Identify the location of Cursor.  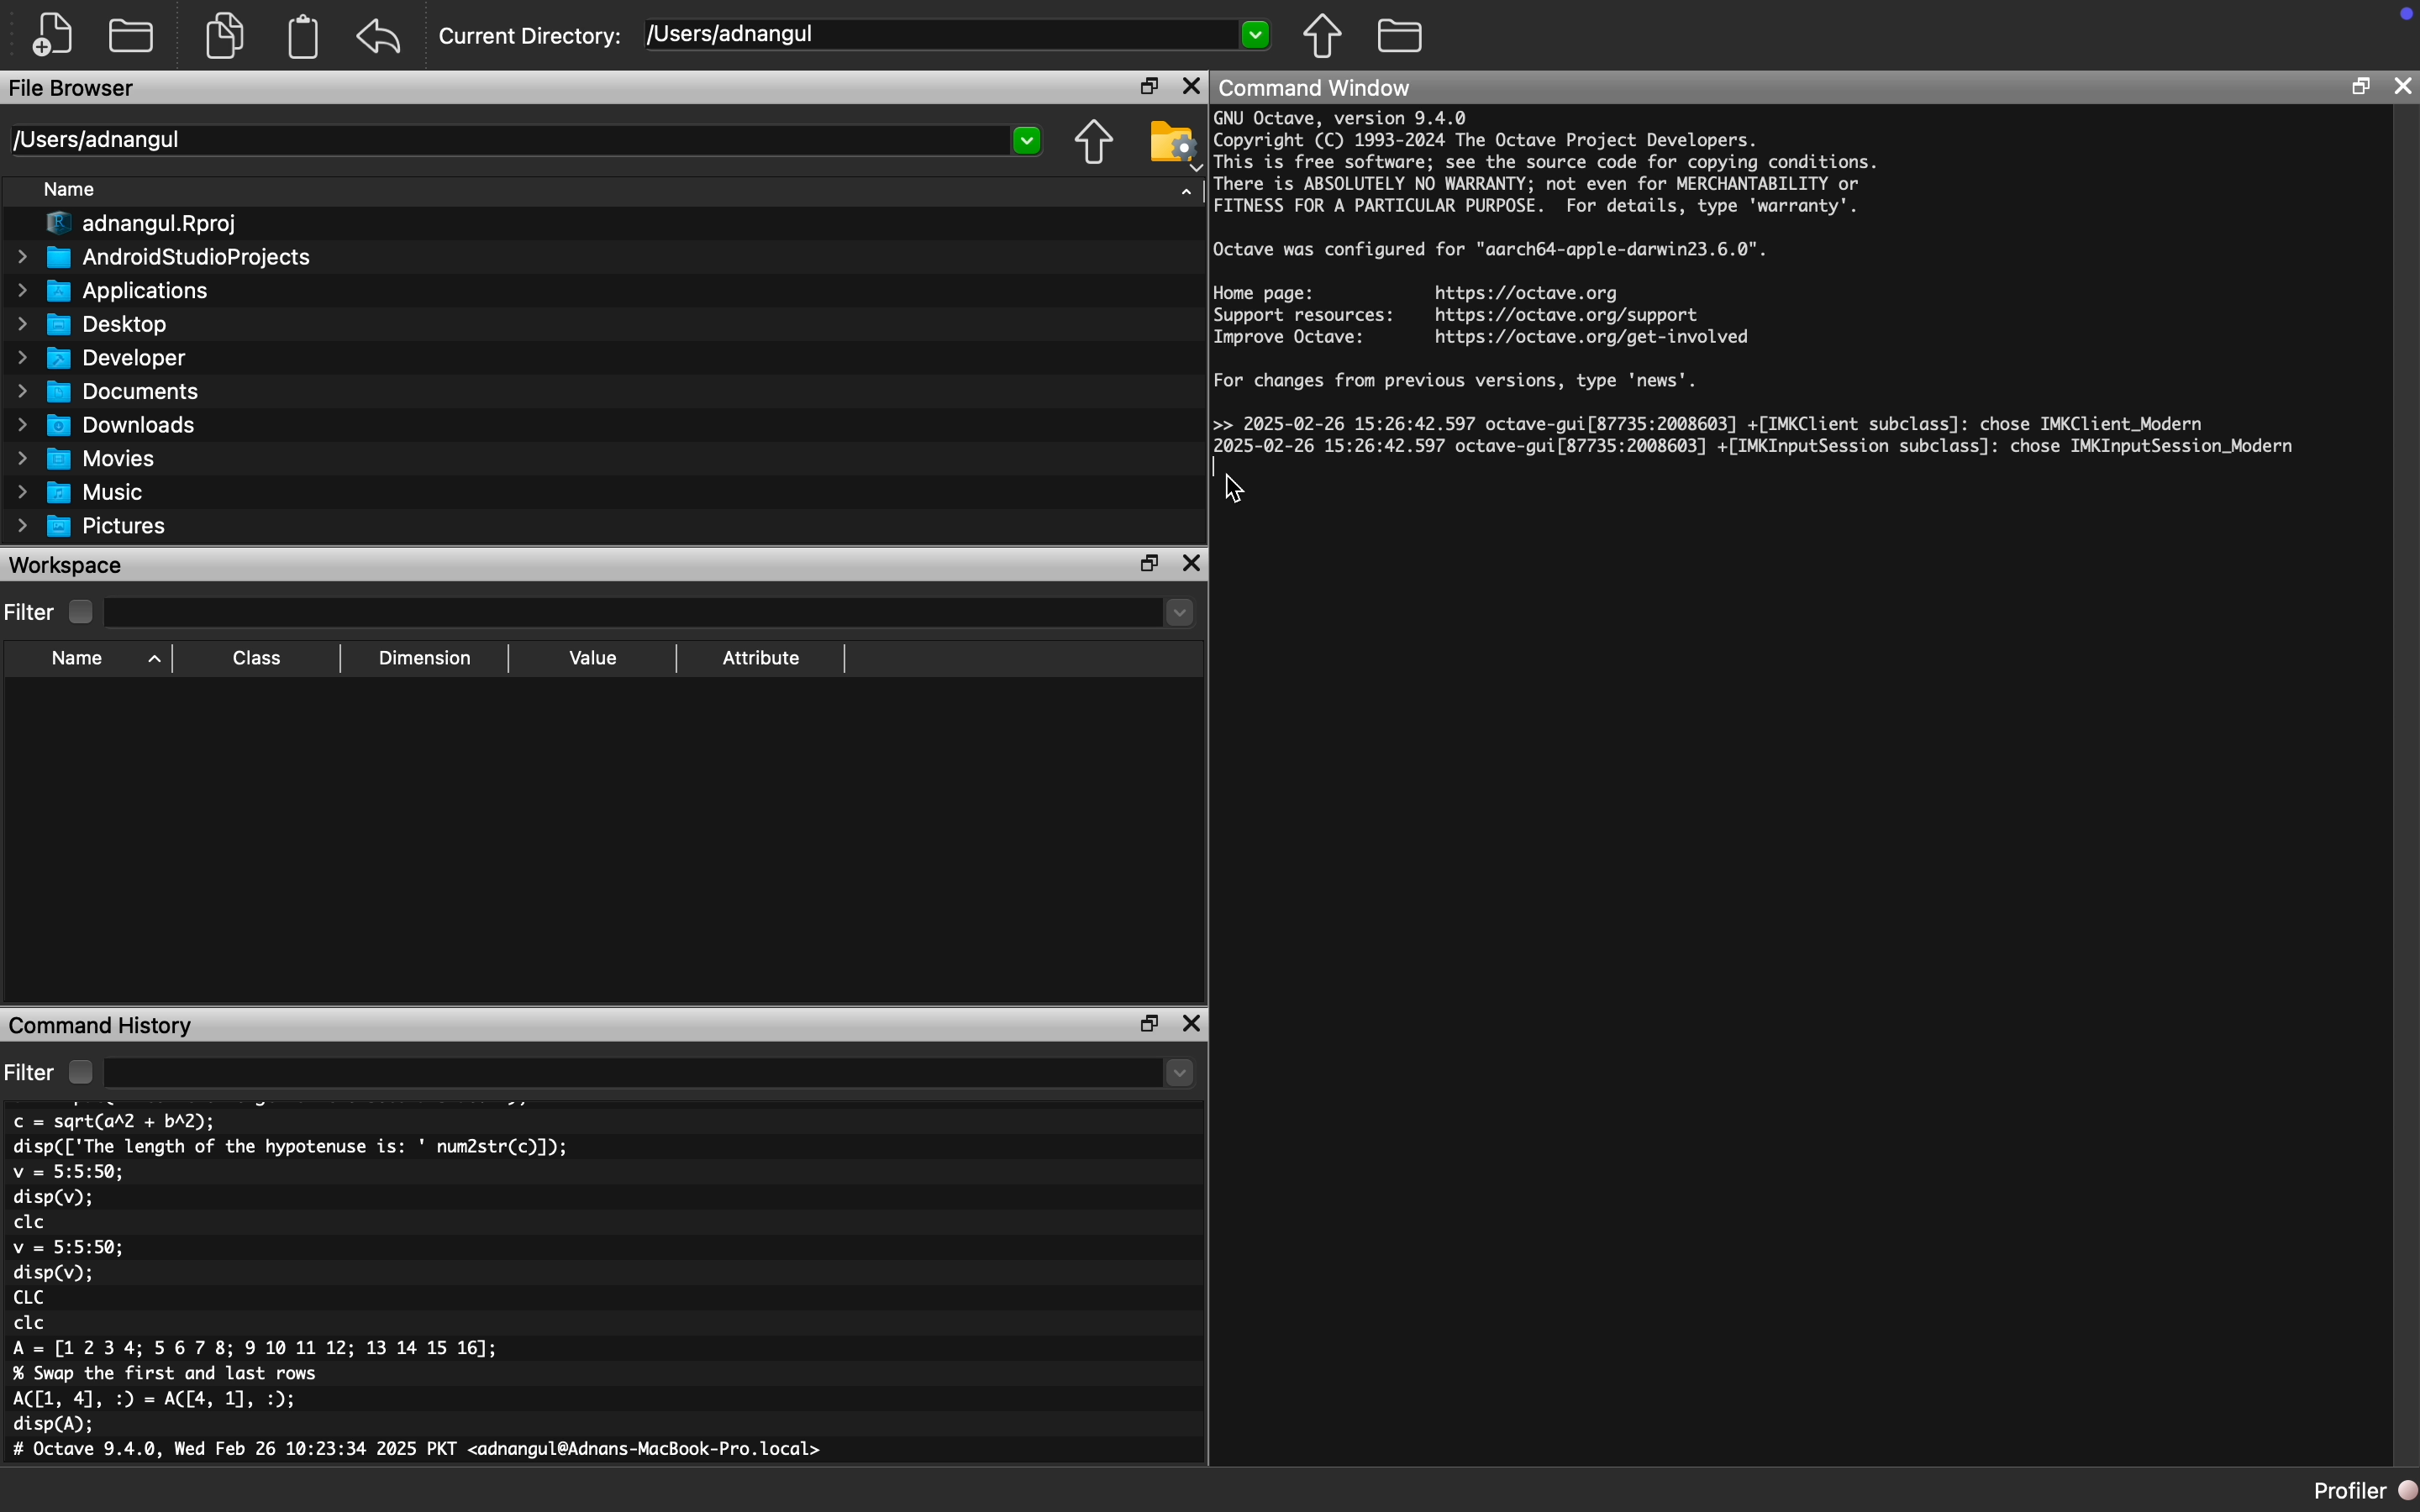
(1238, 488).